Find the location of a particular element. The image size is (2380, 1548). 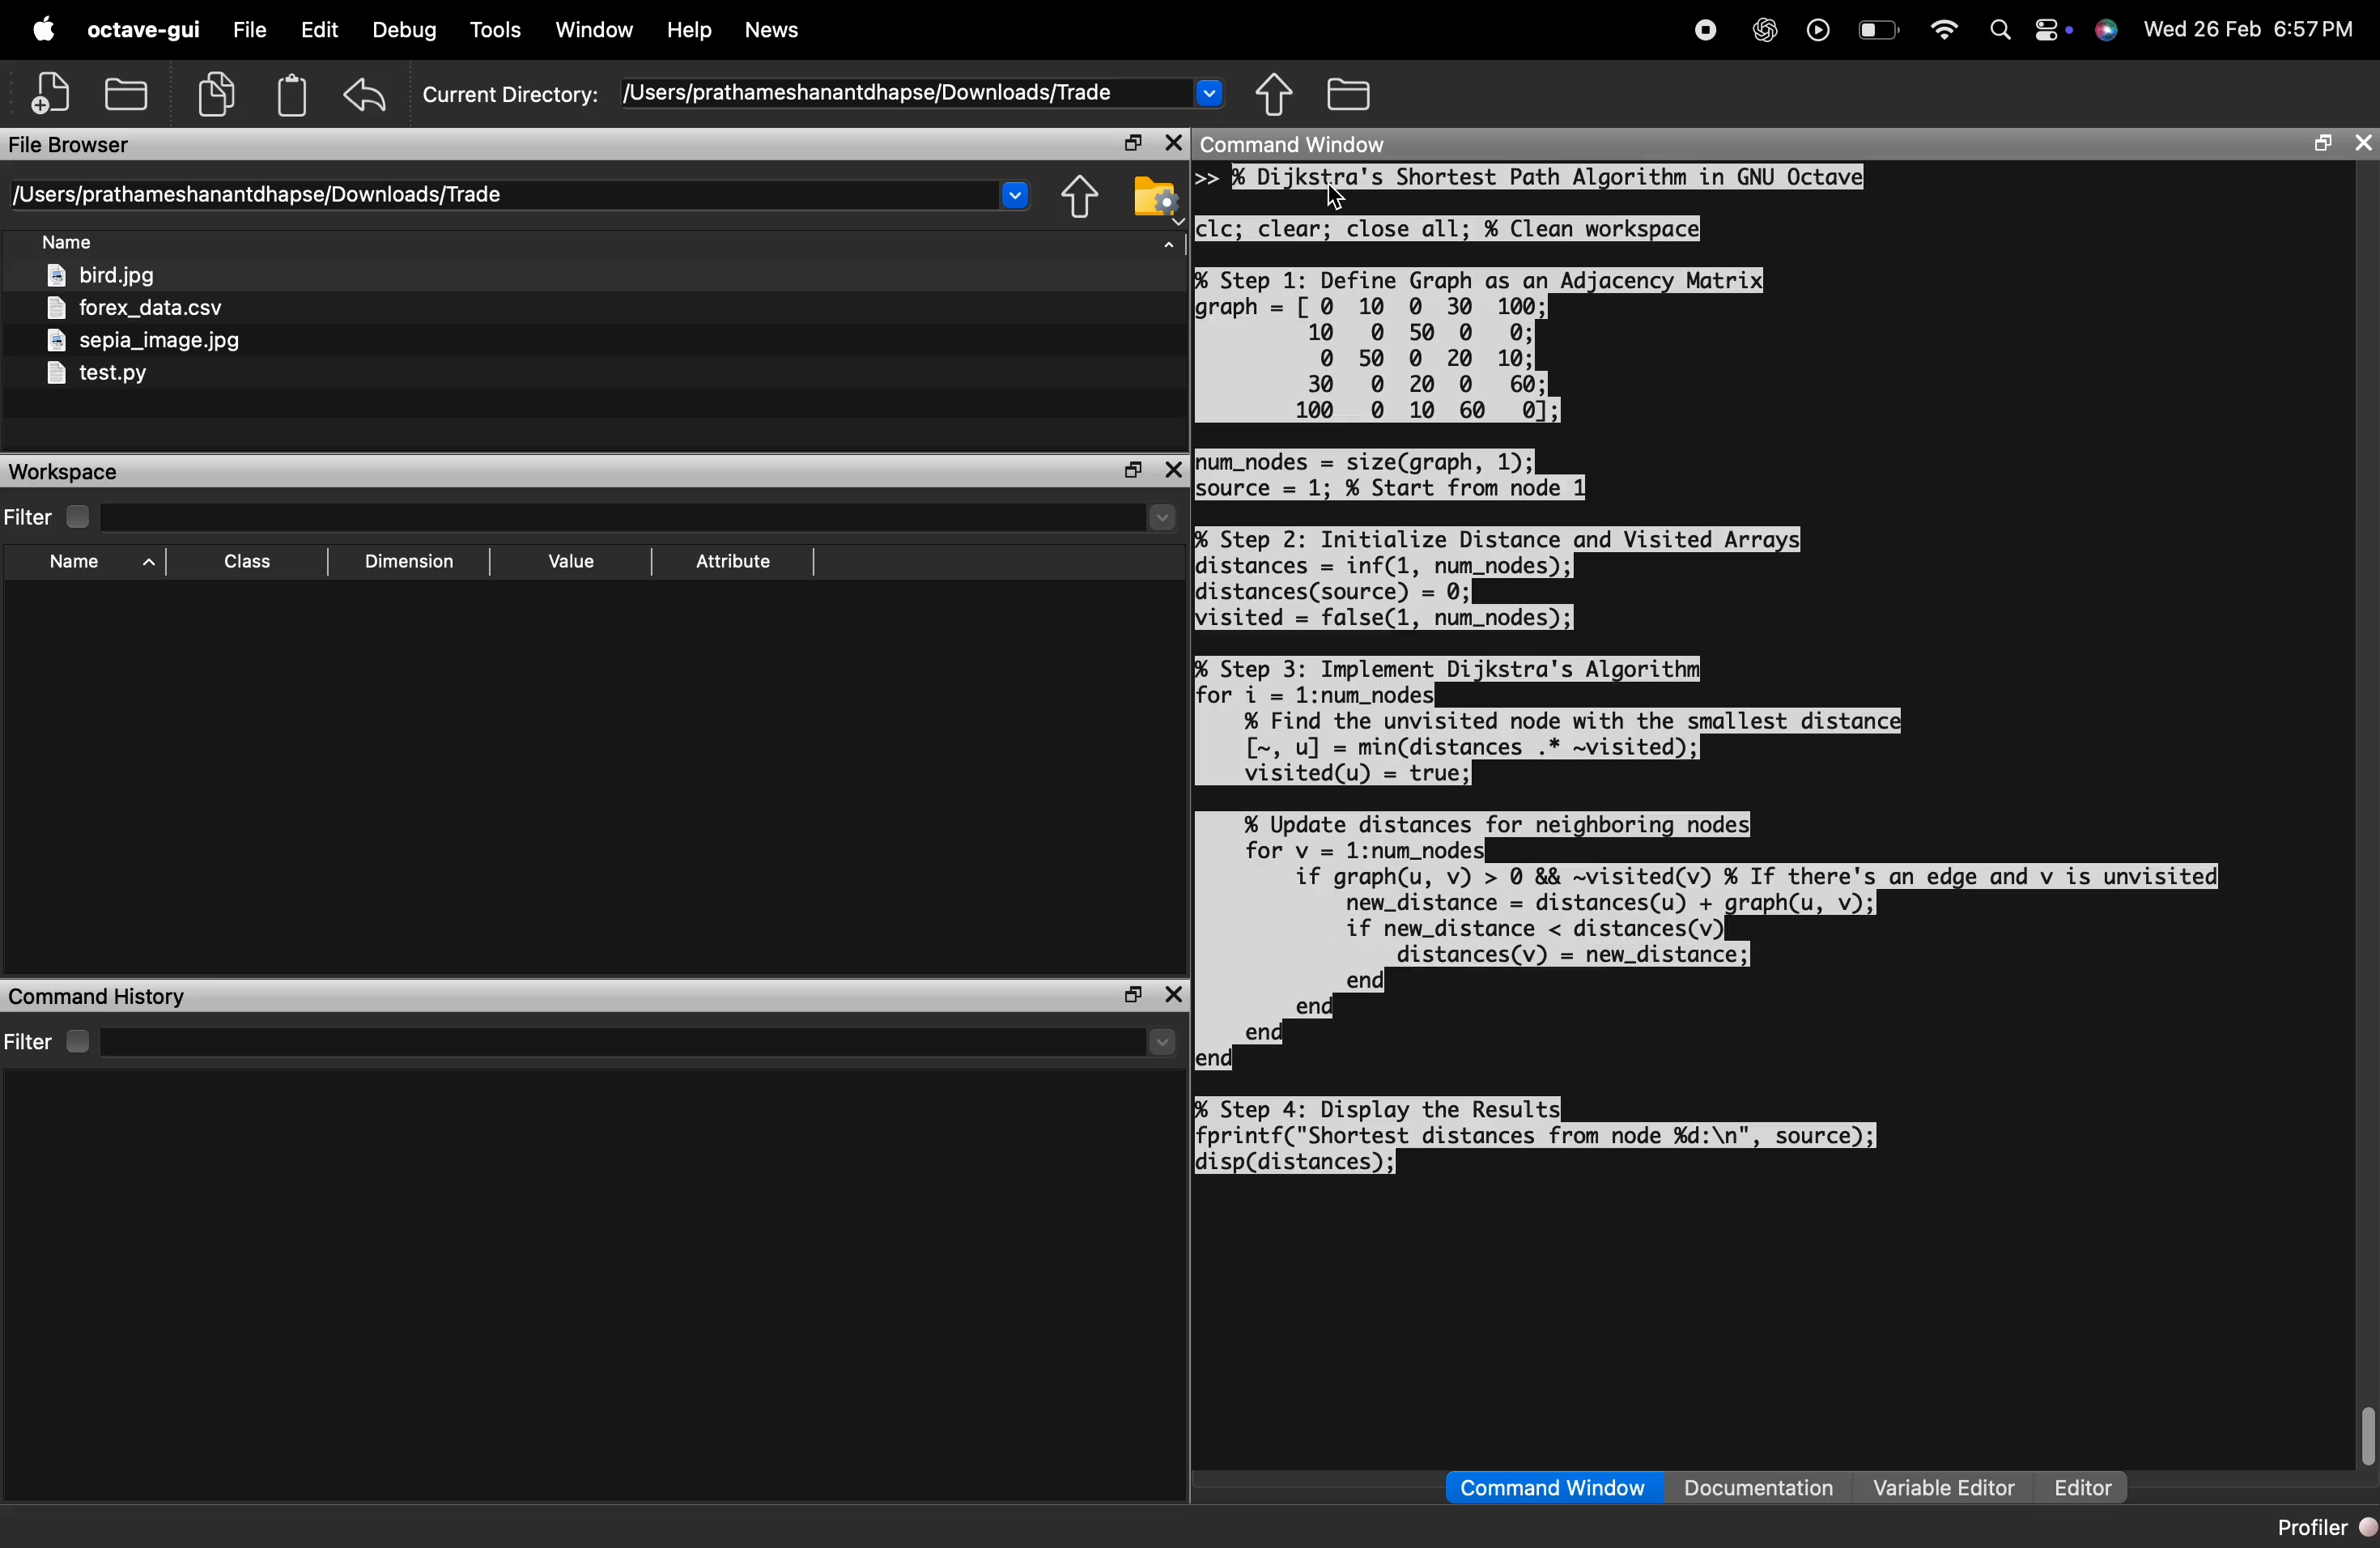

vertical scrollbar is located at coordinates (2365, 1425).